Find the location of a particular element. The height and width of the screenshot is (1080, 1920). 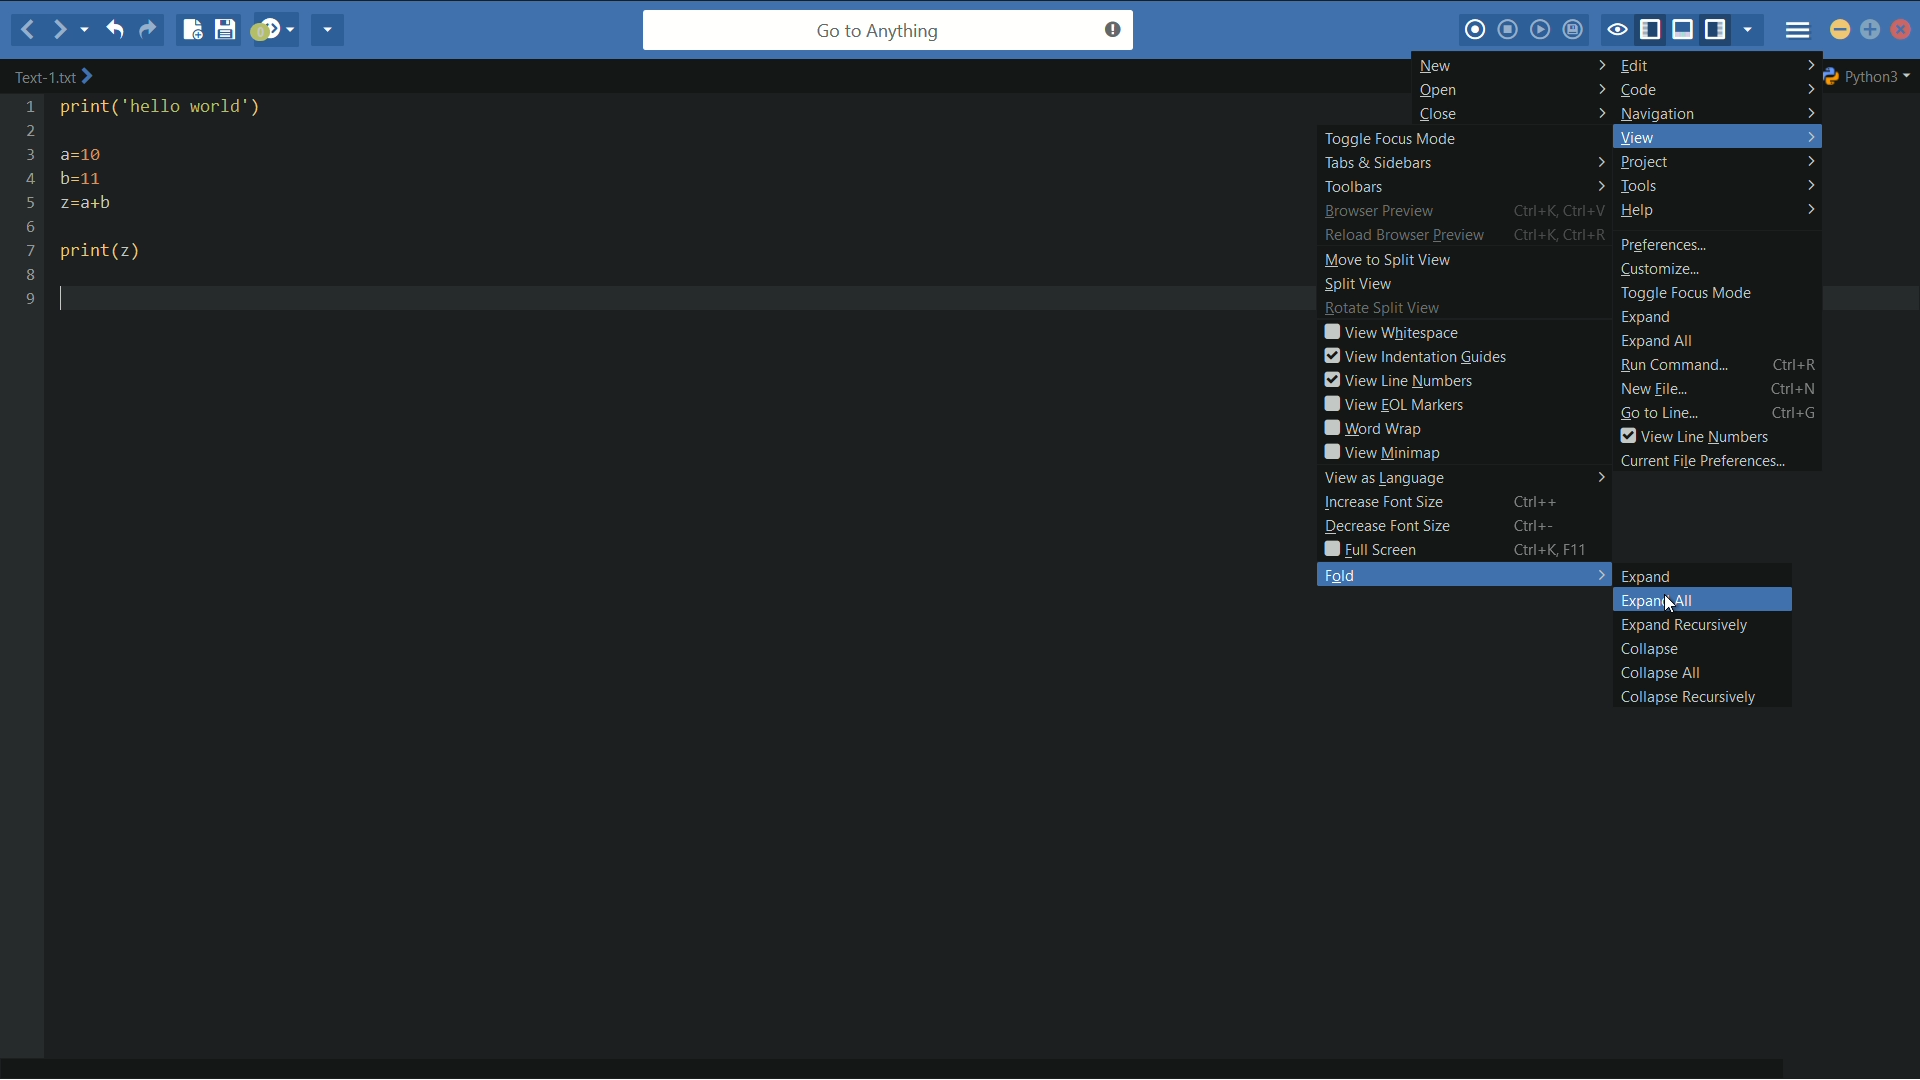

tools is located at coordinates (1718, 185).